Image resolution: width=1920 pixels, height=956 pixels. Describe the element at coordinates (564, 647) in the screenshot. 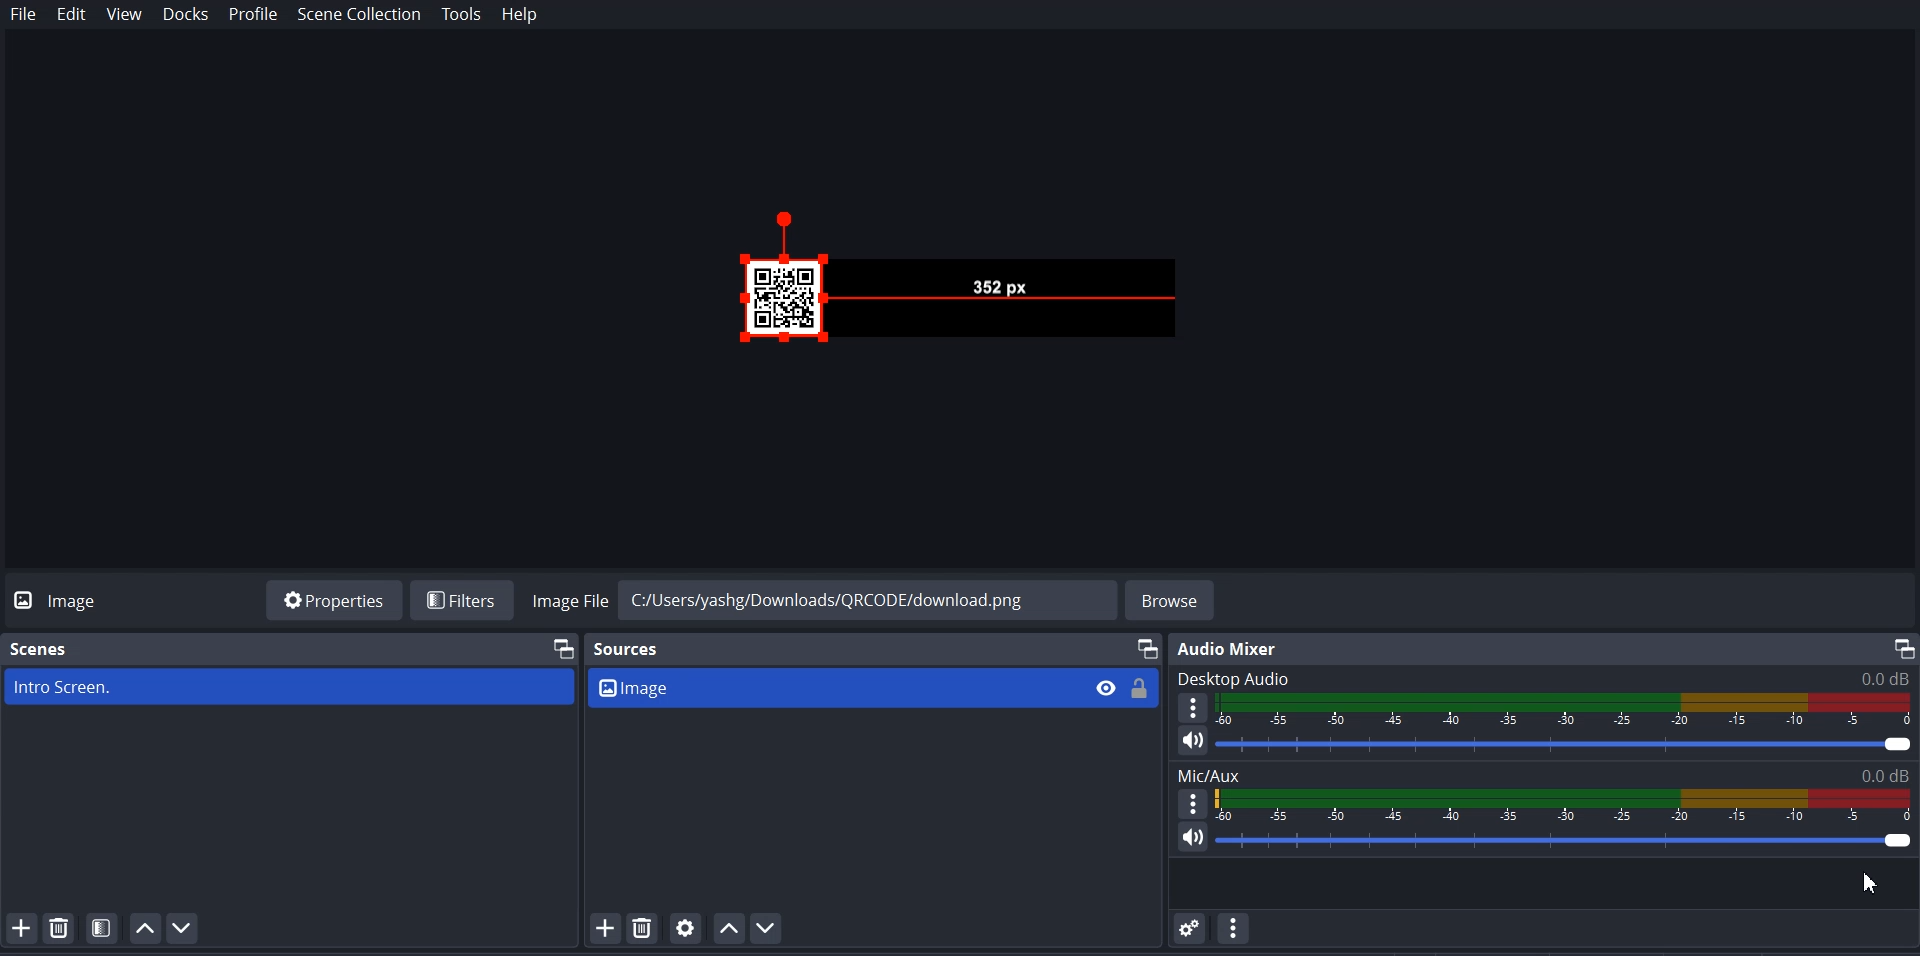

I see `Maximize` at that location.